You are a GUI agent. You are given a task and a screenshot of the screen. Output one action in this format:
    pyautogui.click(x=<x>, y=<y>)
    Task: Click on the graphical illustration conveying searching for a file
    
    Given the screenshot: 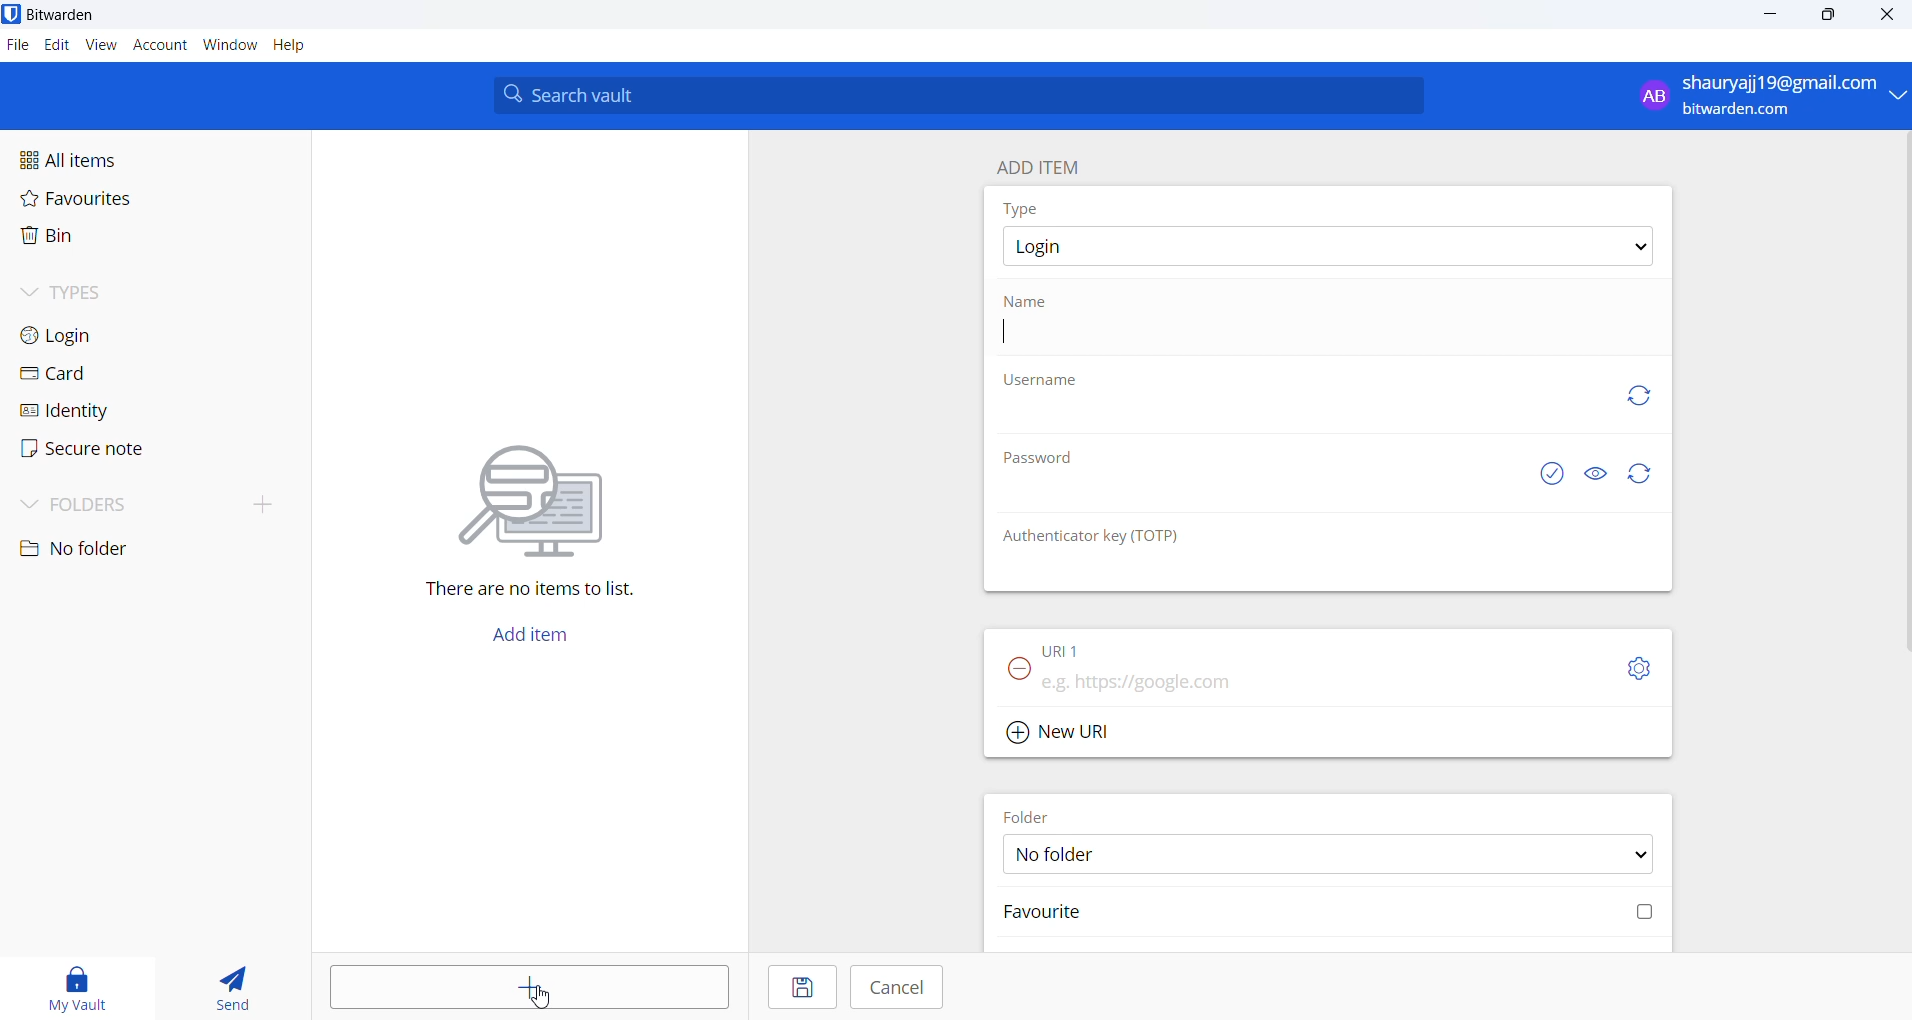 What is the action you would take?
    pyautogui.click(x=550, y=497)
    